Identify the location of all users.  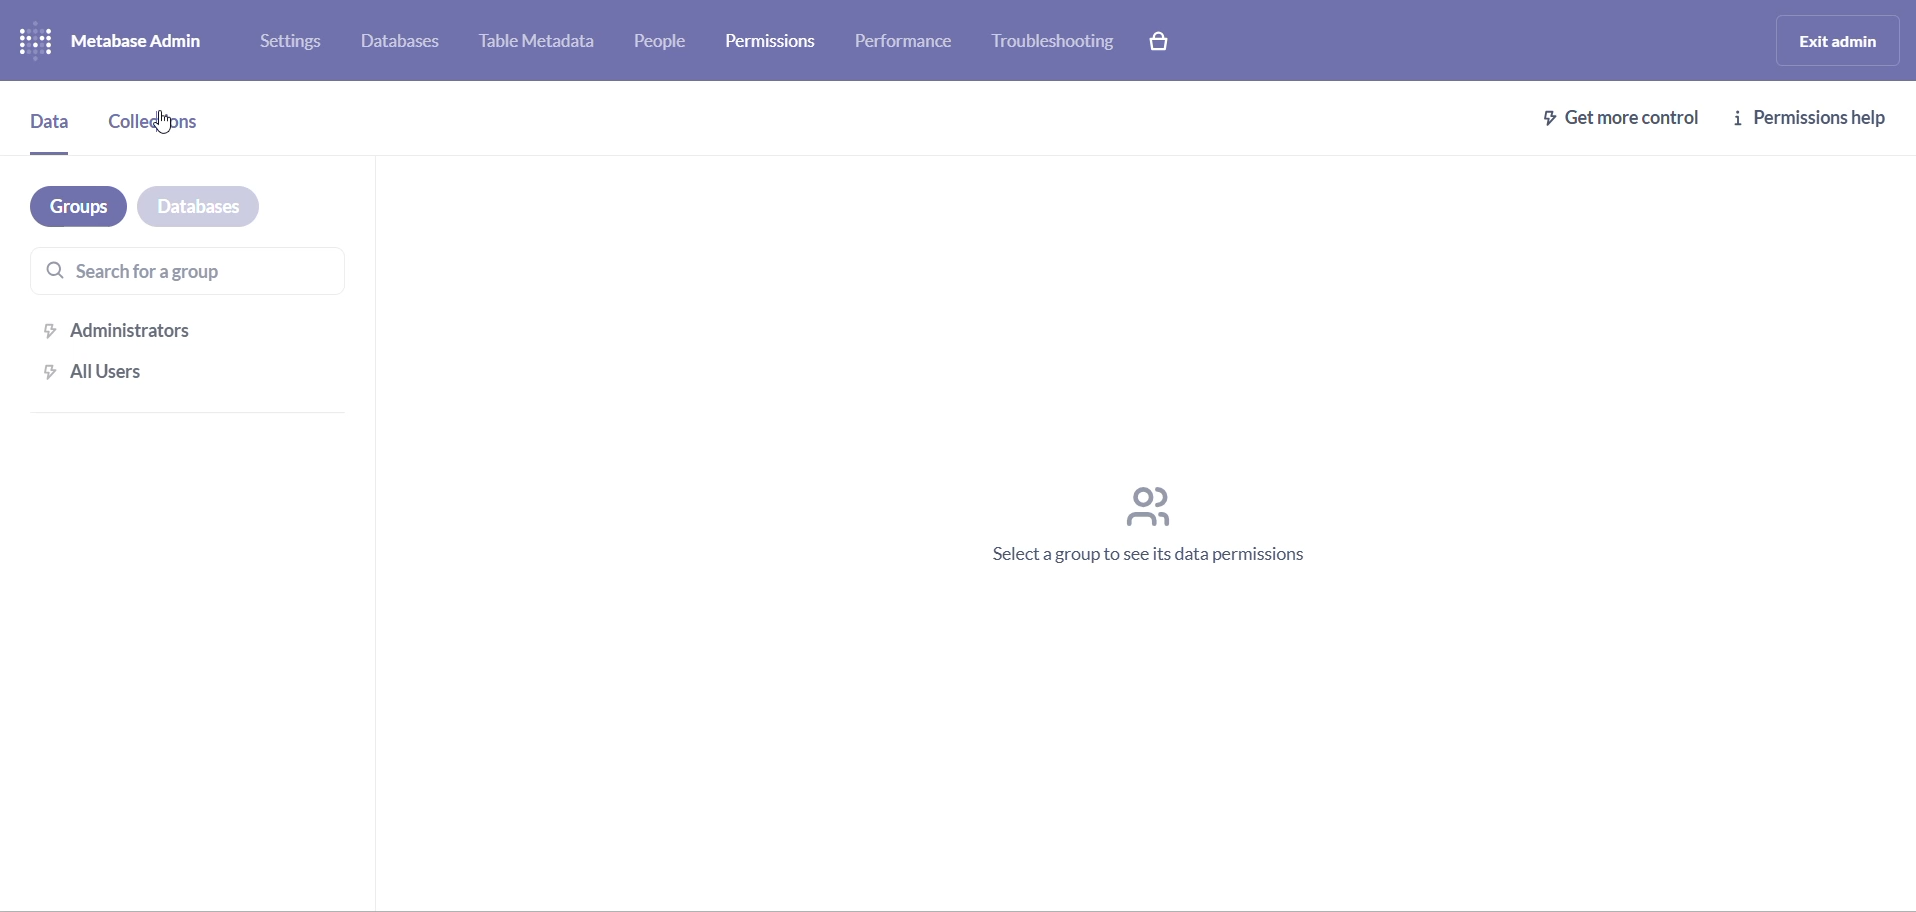
(156, 374).